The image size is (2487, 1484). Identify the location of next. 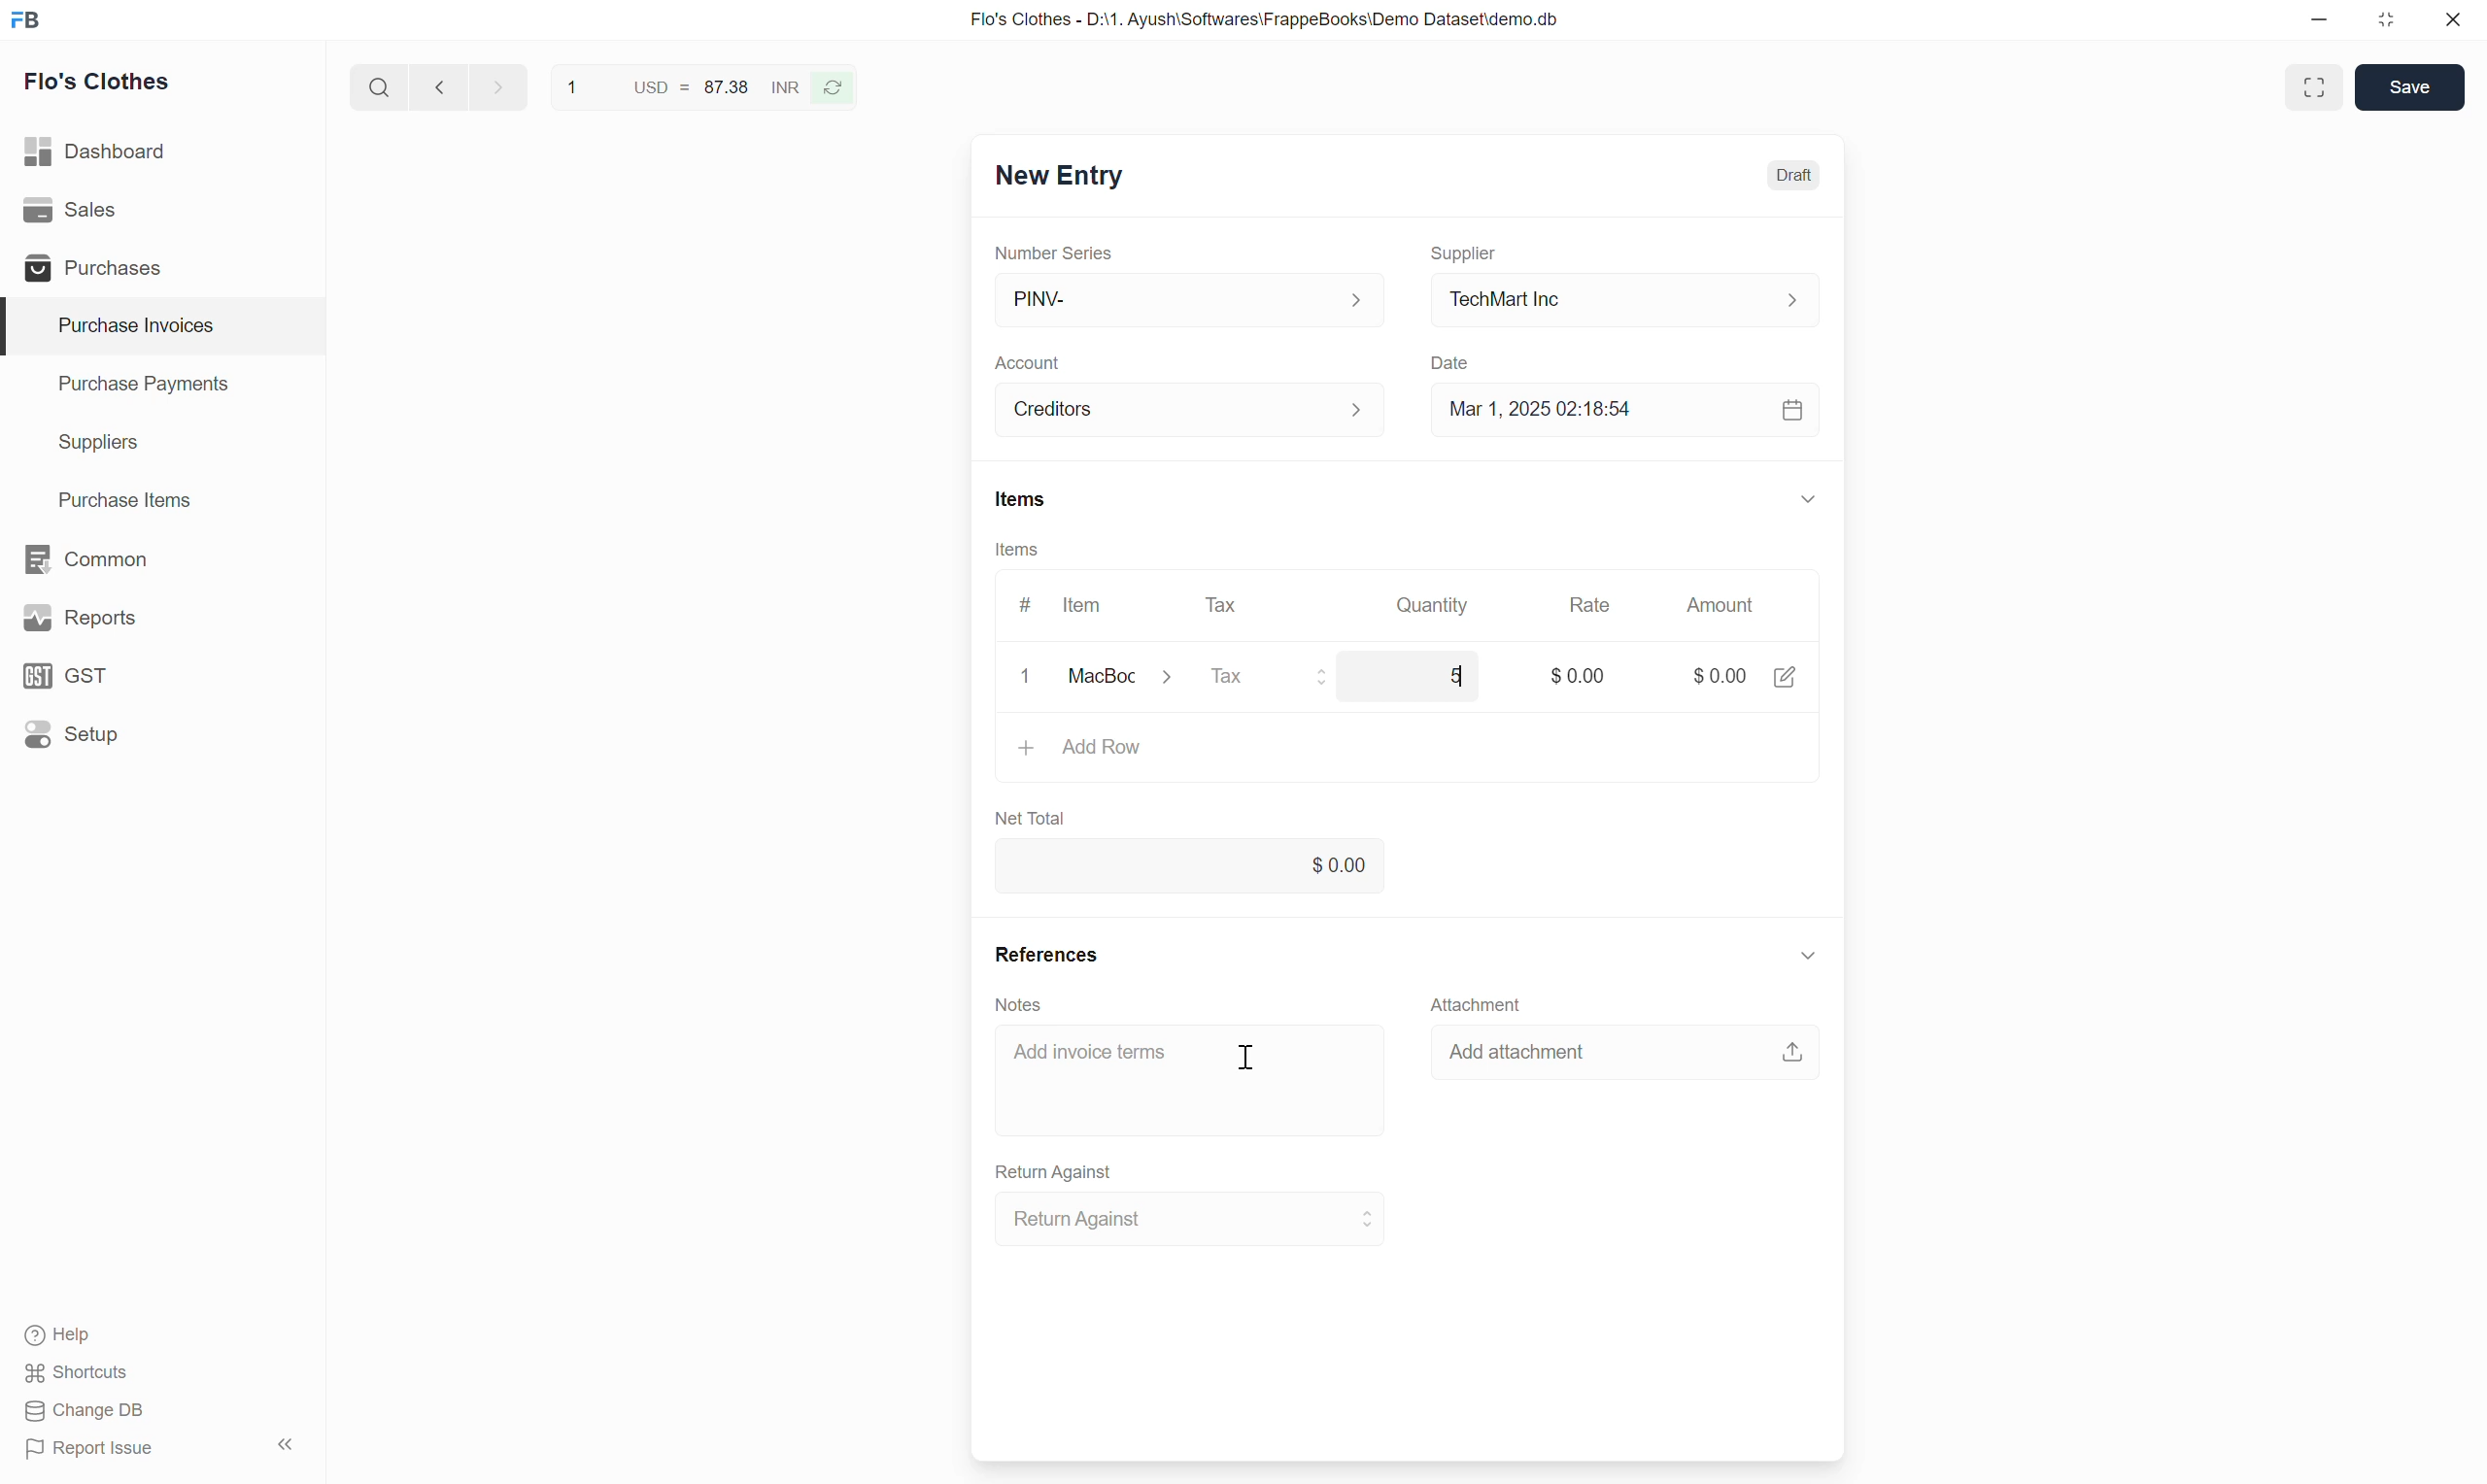
(501, 86).